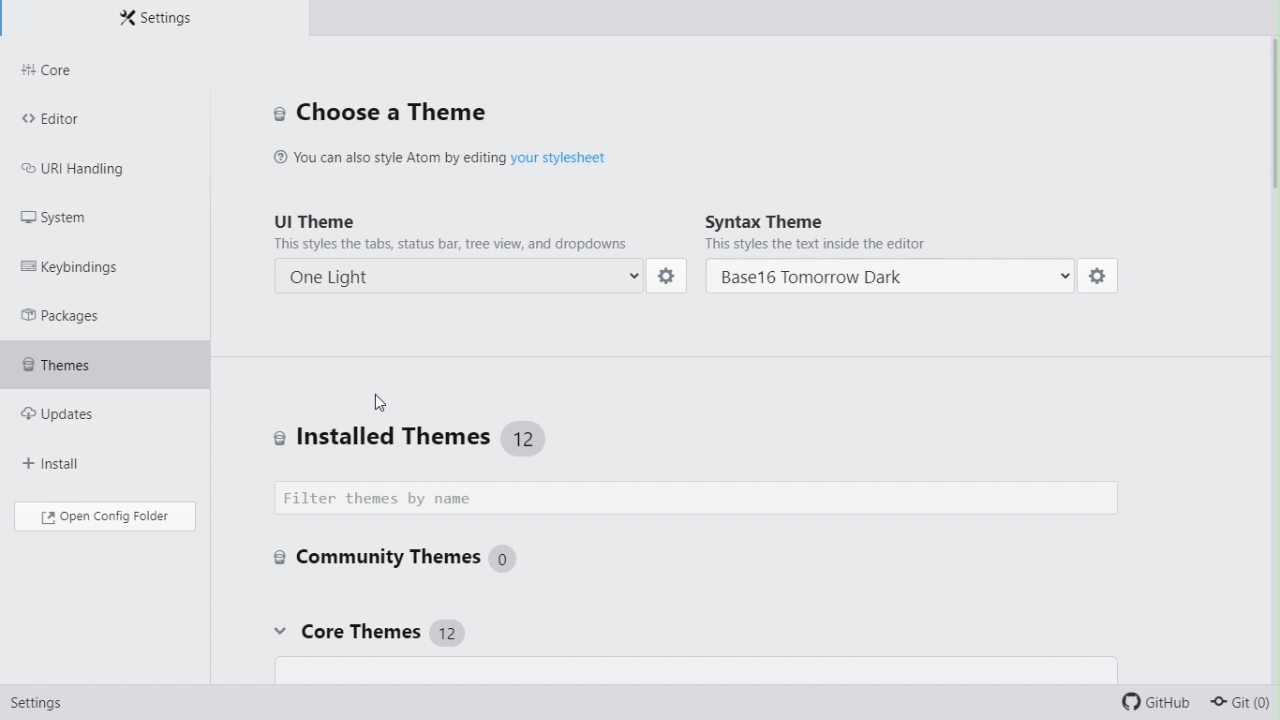 The image size is (1280, 720). Describe the element at coordinates (111, 70) in the screenshot. I see `core ` at that location.